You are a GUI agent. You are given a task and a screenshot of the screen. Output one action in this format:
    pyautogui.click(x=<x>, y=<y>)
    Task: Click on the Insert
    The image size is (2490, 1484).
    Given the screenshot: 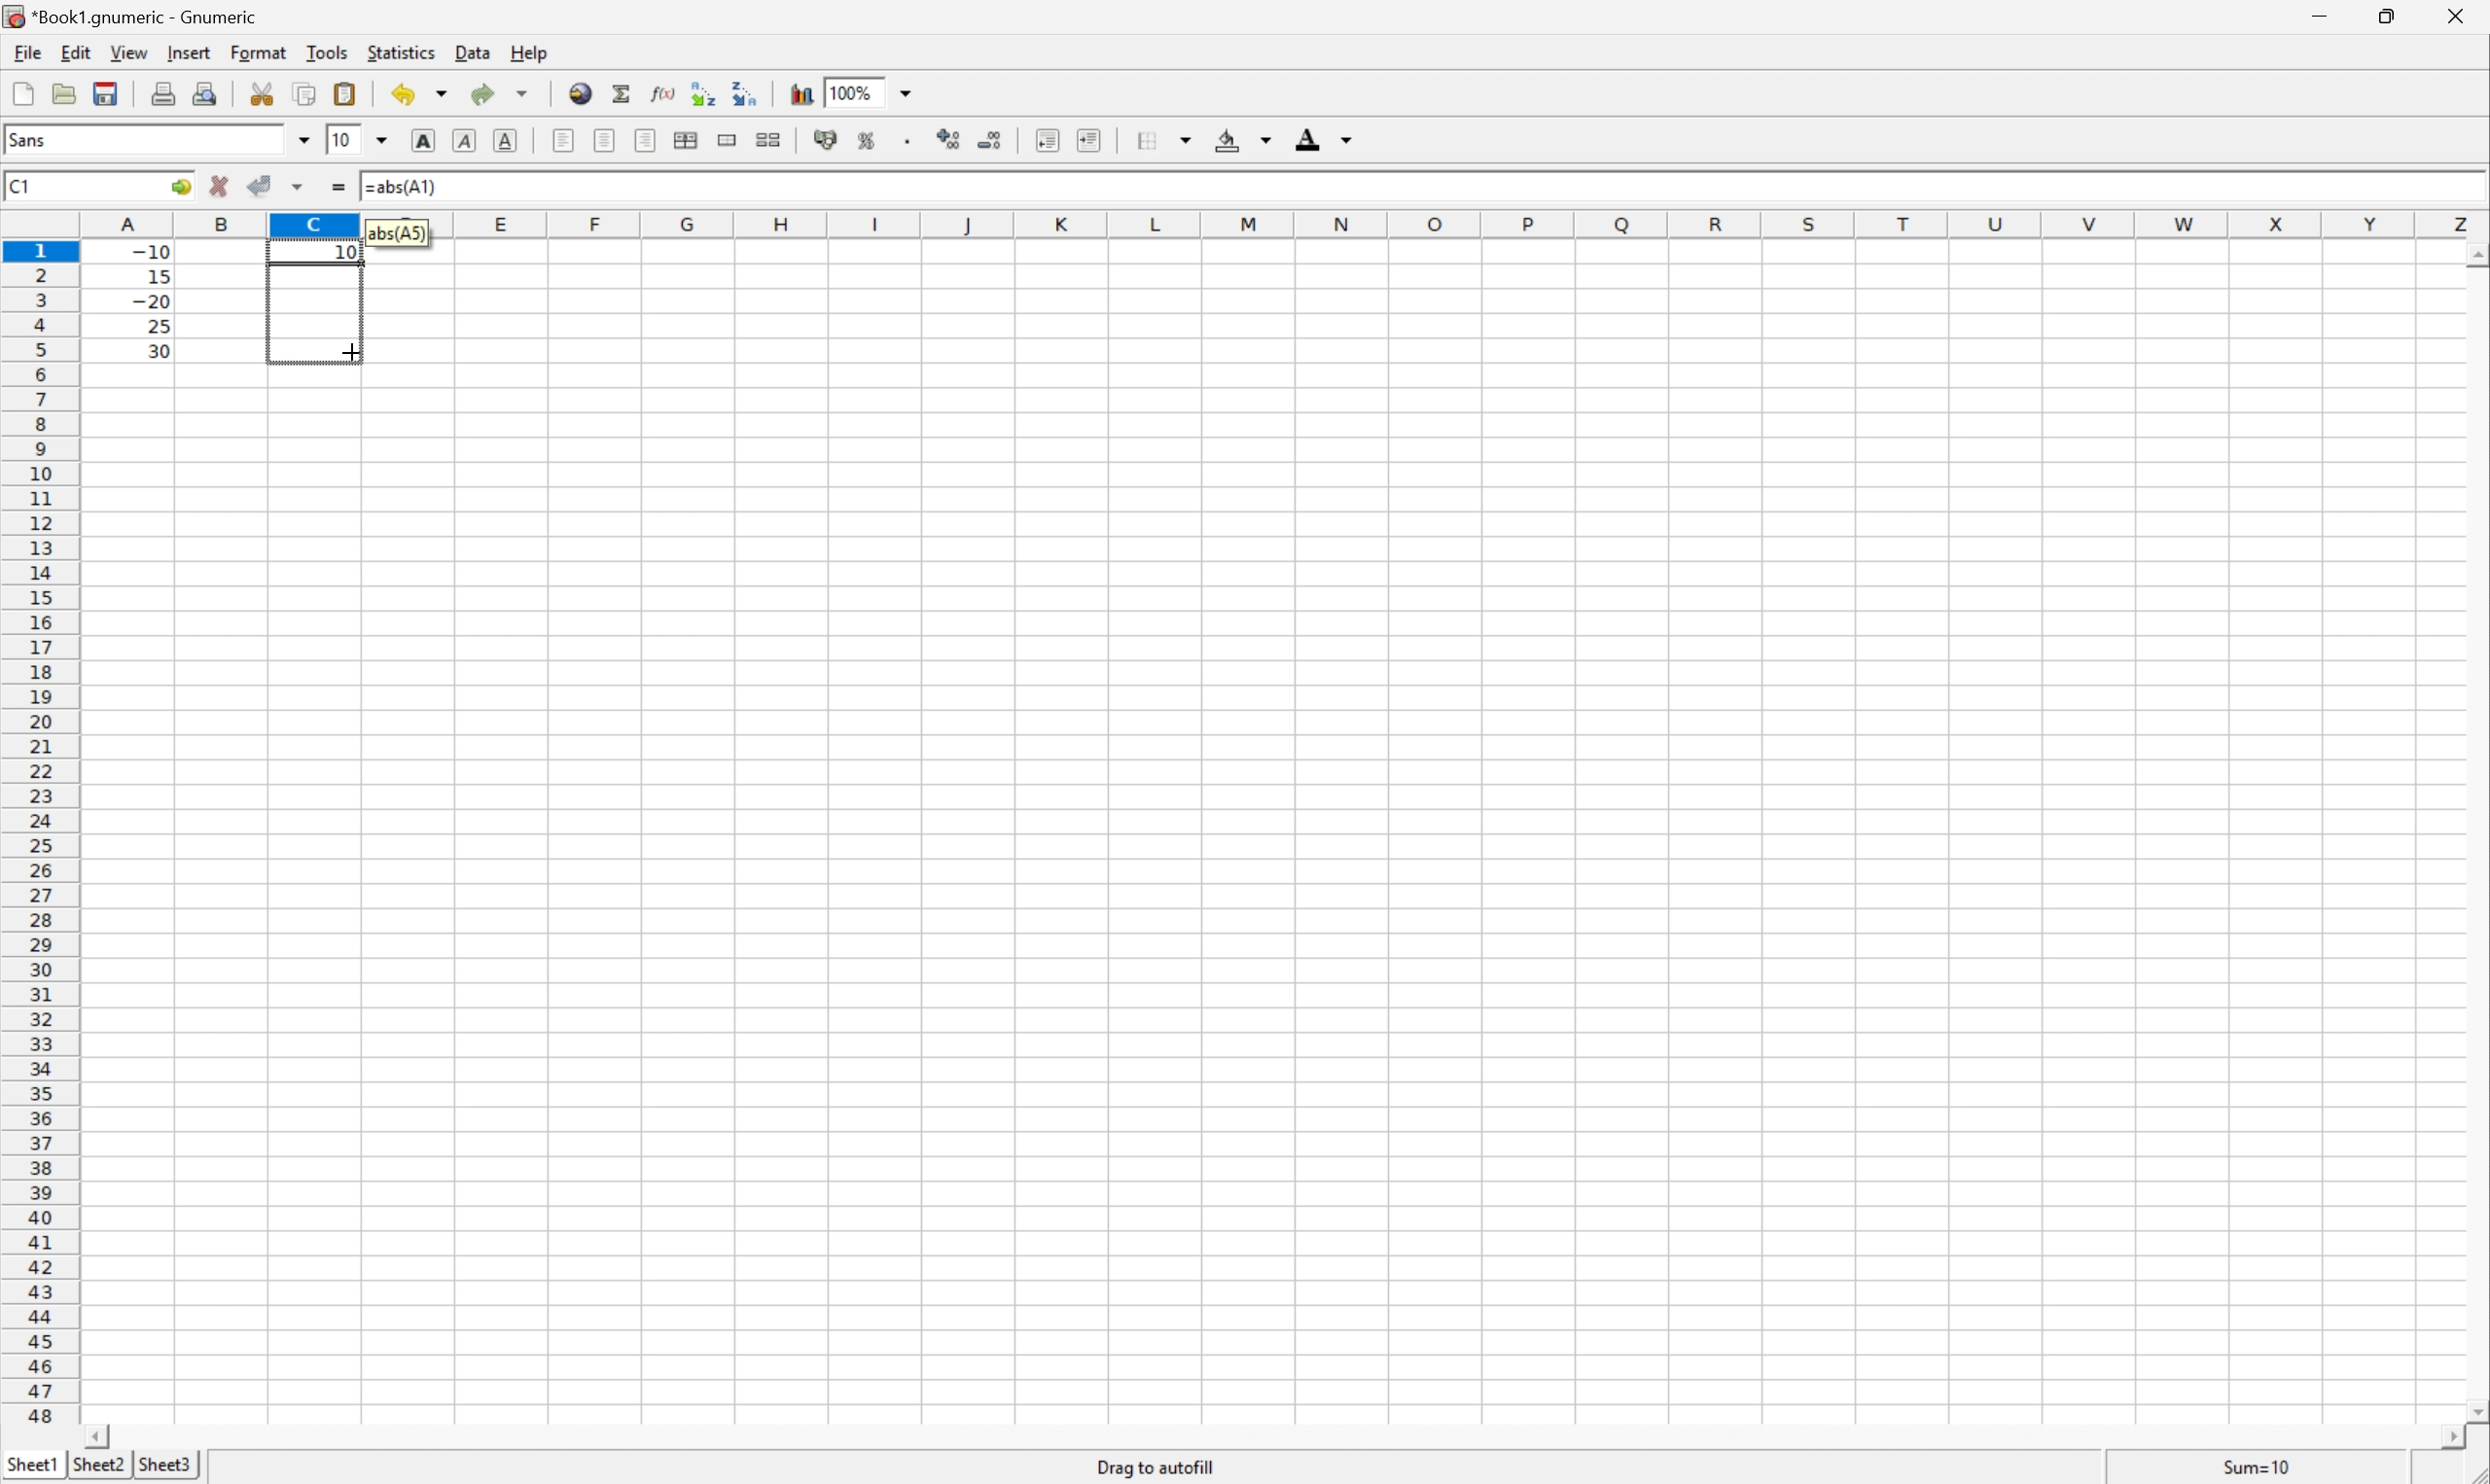 What is the action you would take?
    pyautogui.click(x=190, y=53)
    